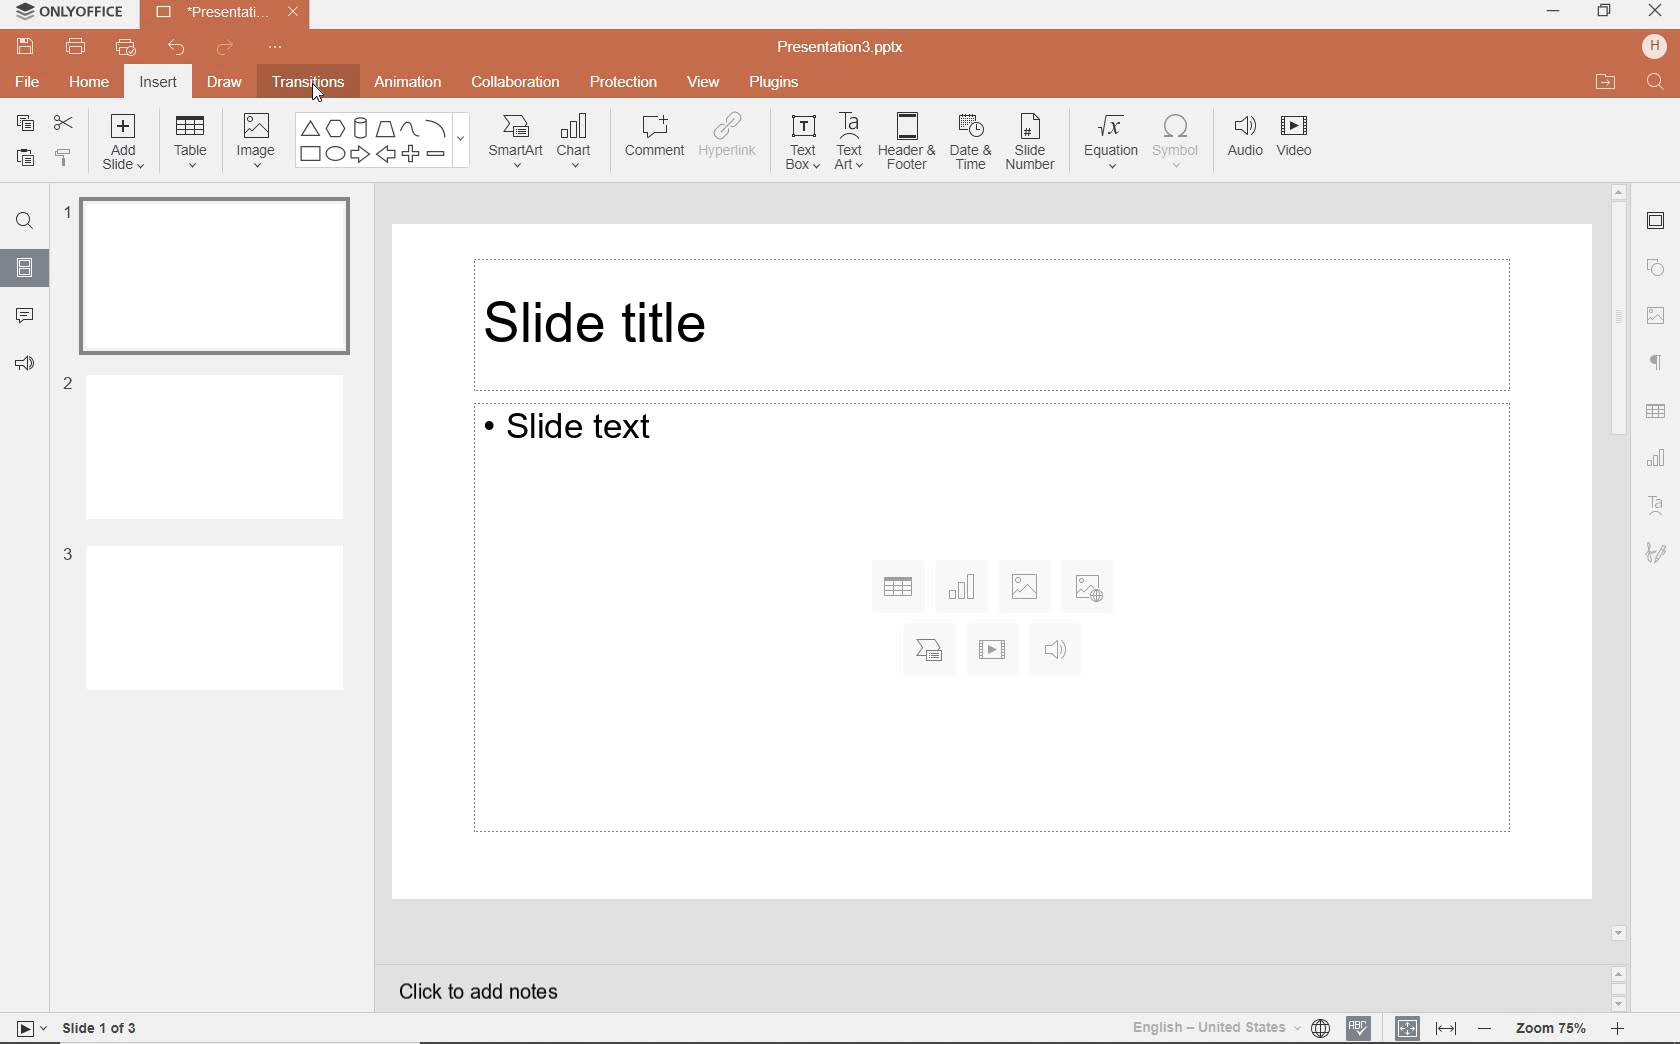 This screenshot has height=1044, width=1680. I want to click on CURVE, so click(411, 127).